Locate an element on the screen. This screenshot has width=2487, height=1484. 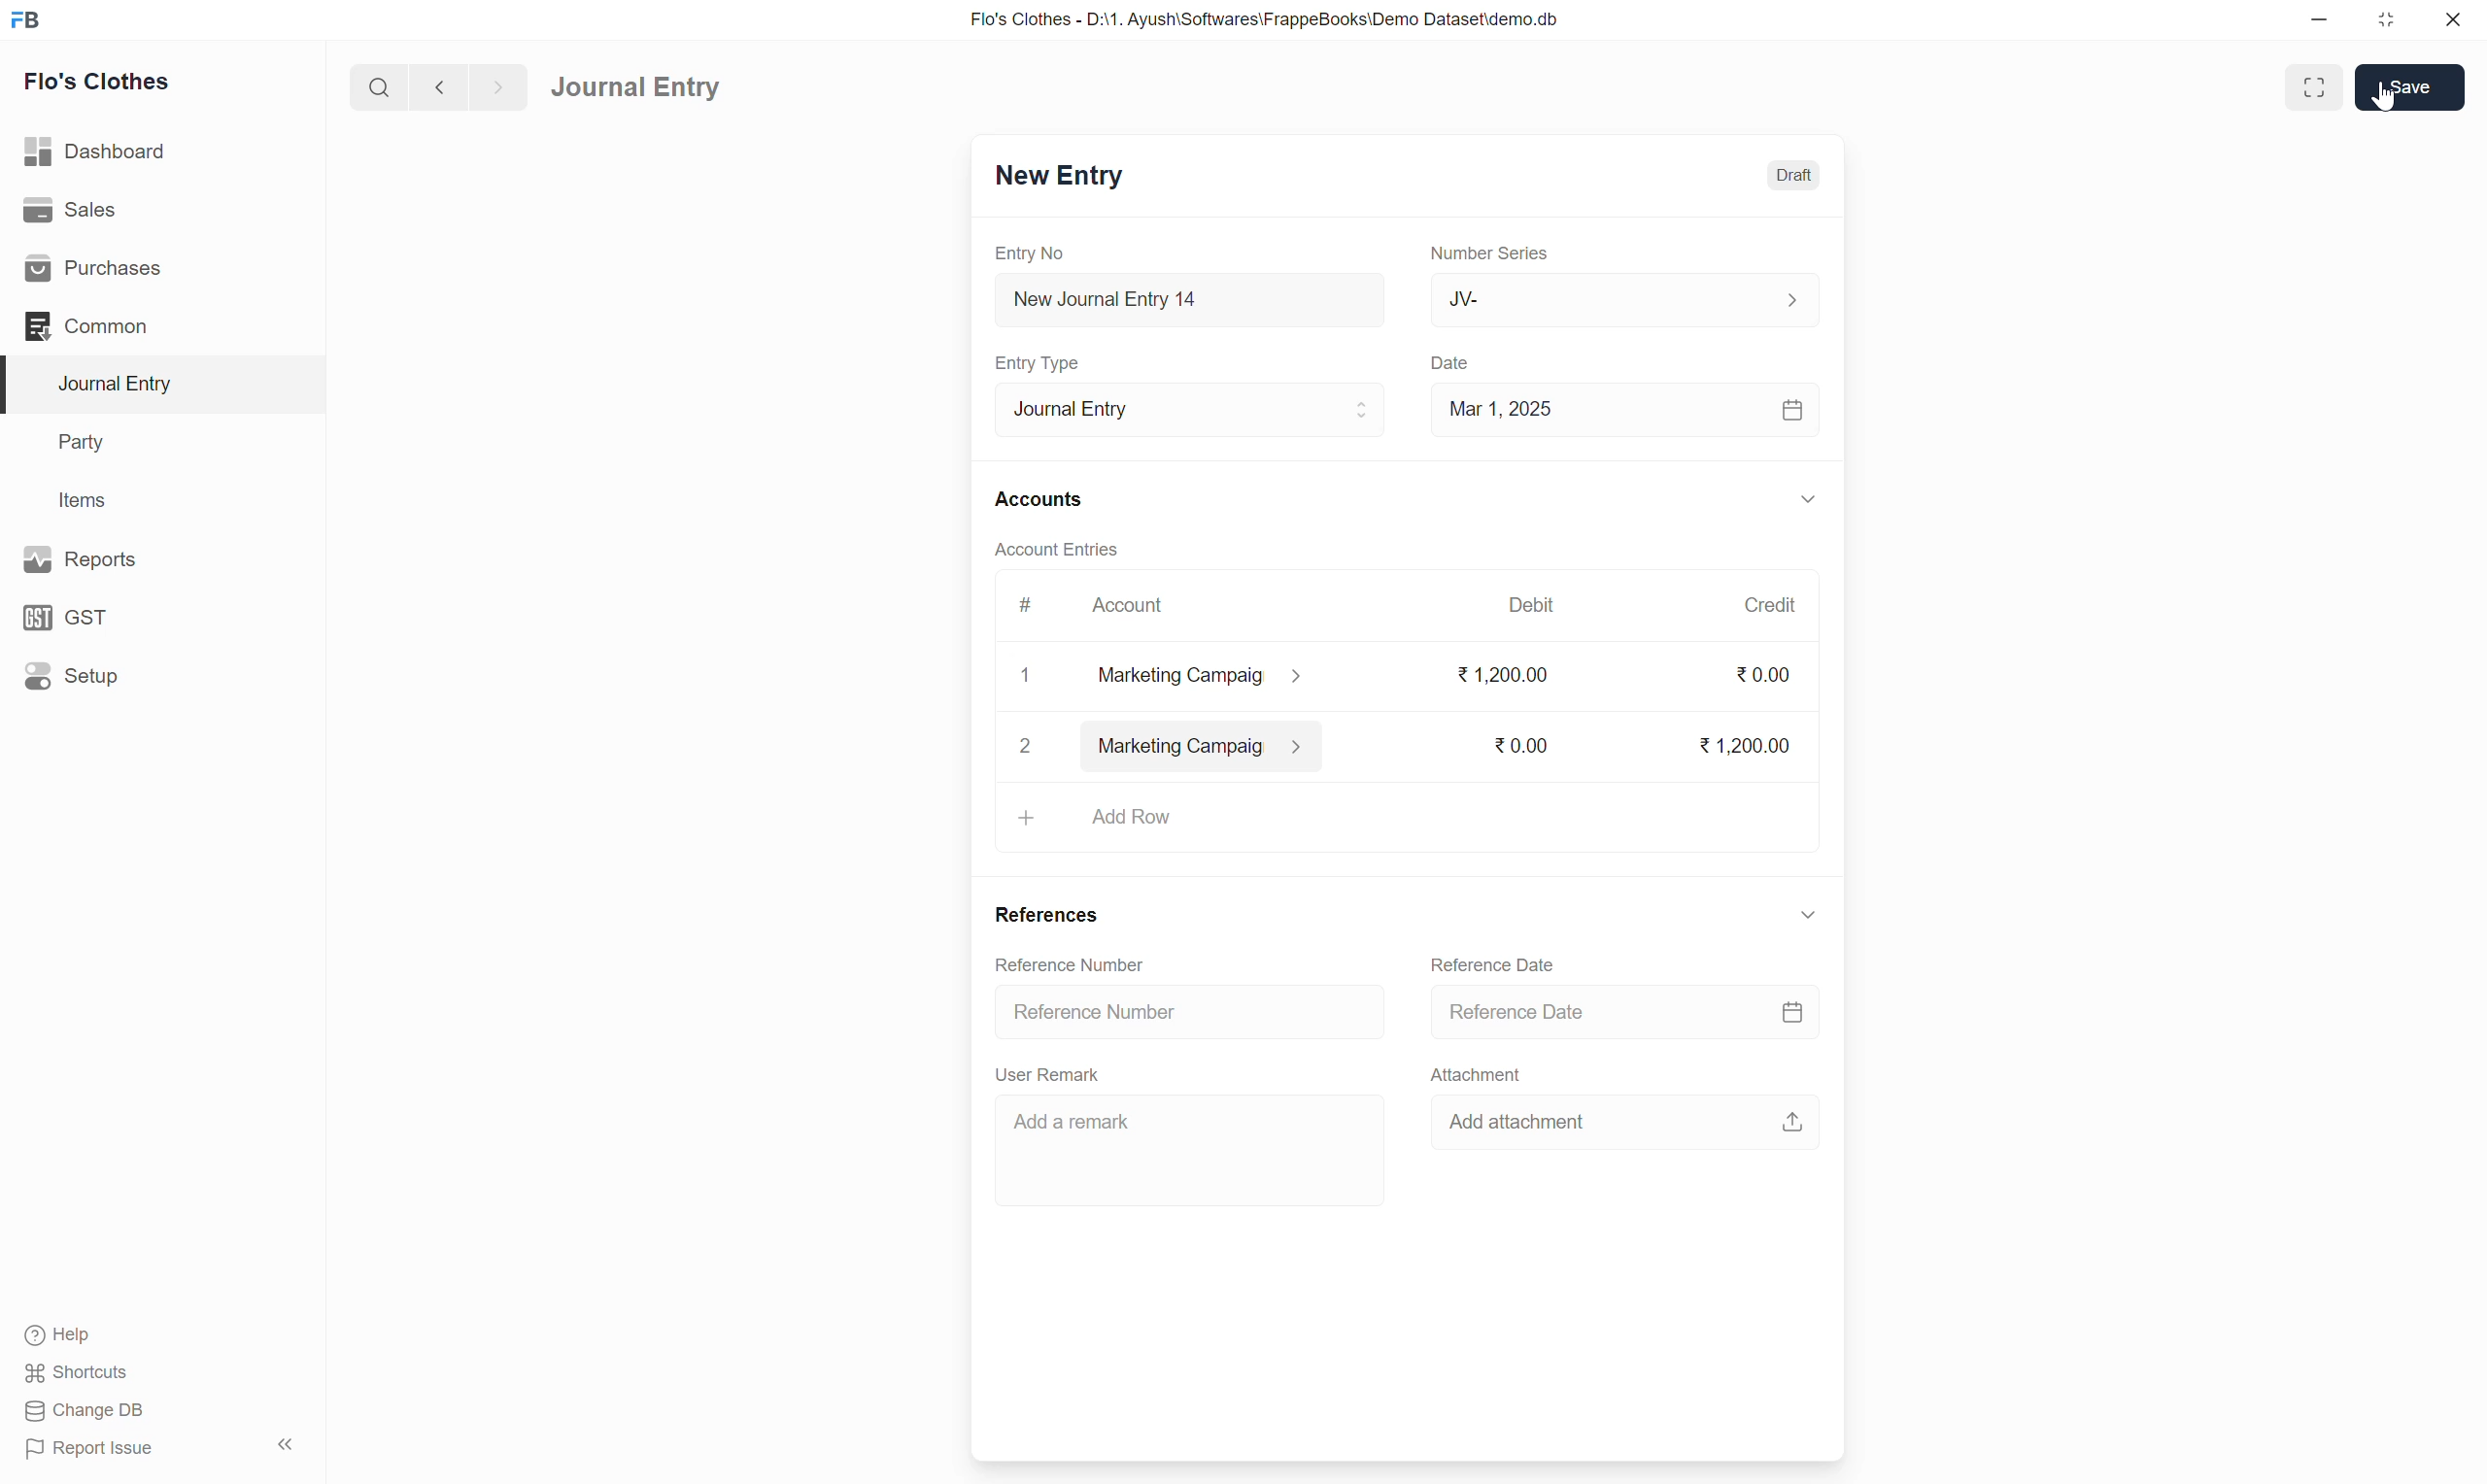
cursor is located at coordinates (2385, 100).